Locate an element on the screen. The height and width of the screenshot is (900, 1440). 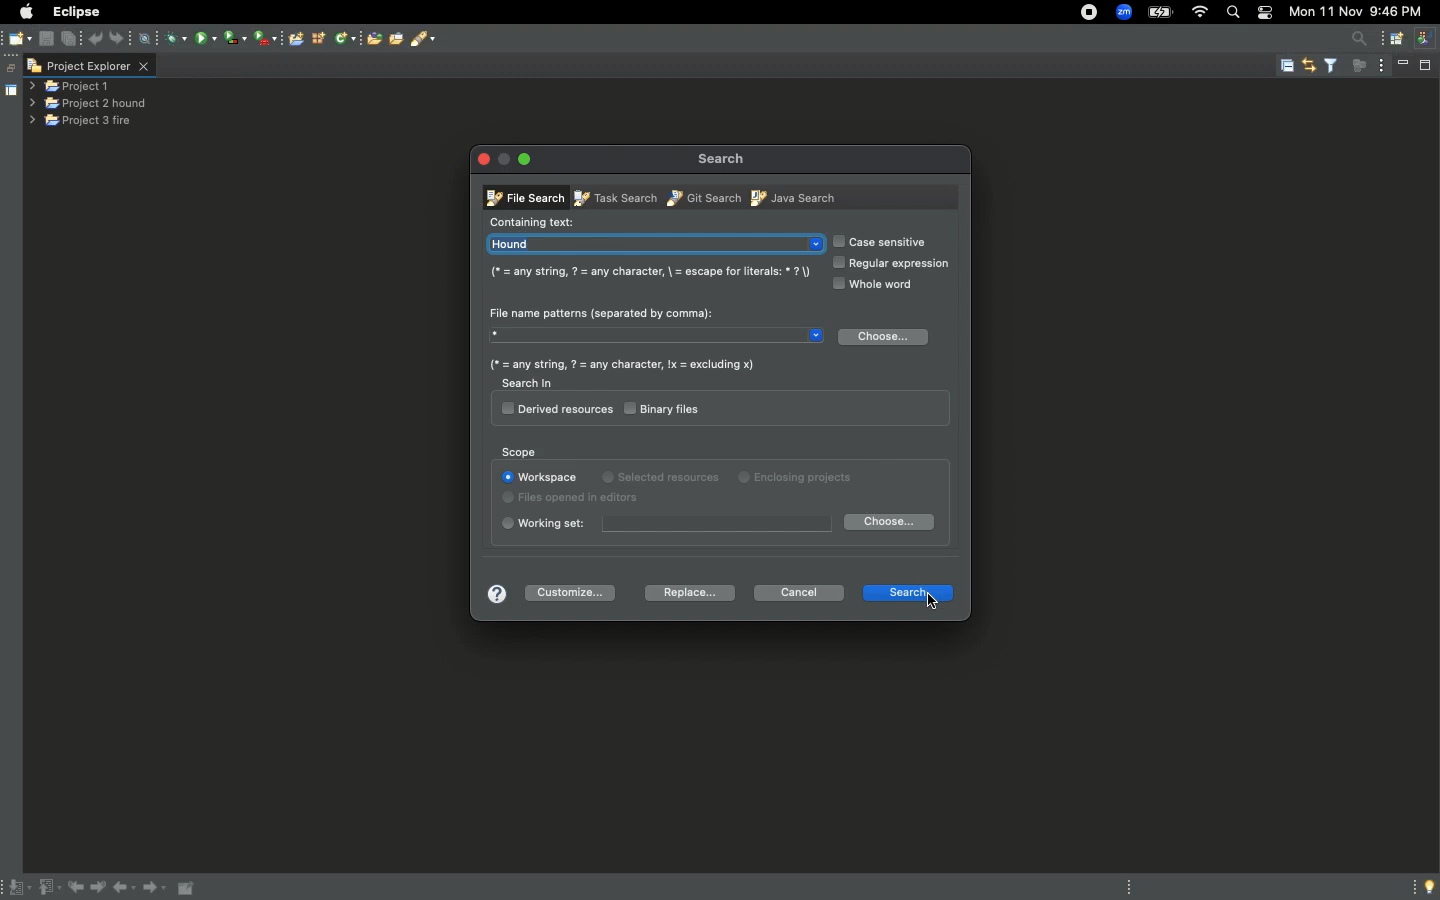
search is located at coordinates (429, 41).